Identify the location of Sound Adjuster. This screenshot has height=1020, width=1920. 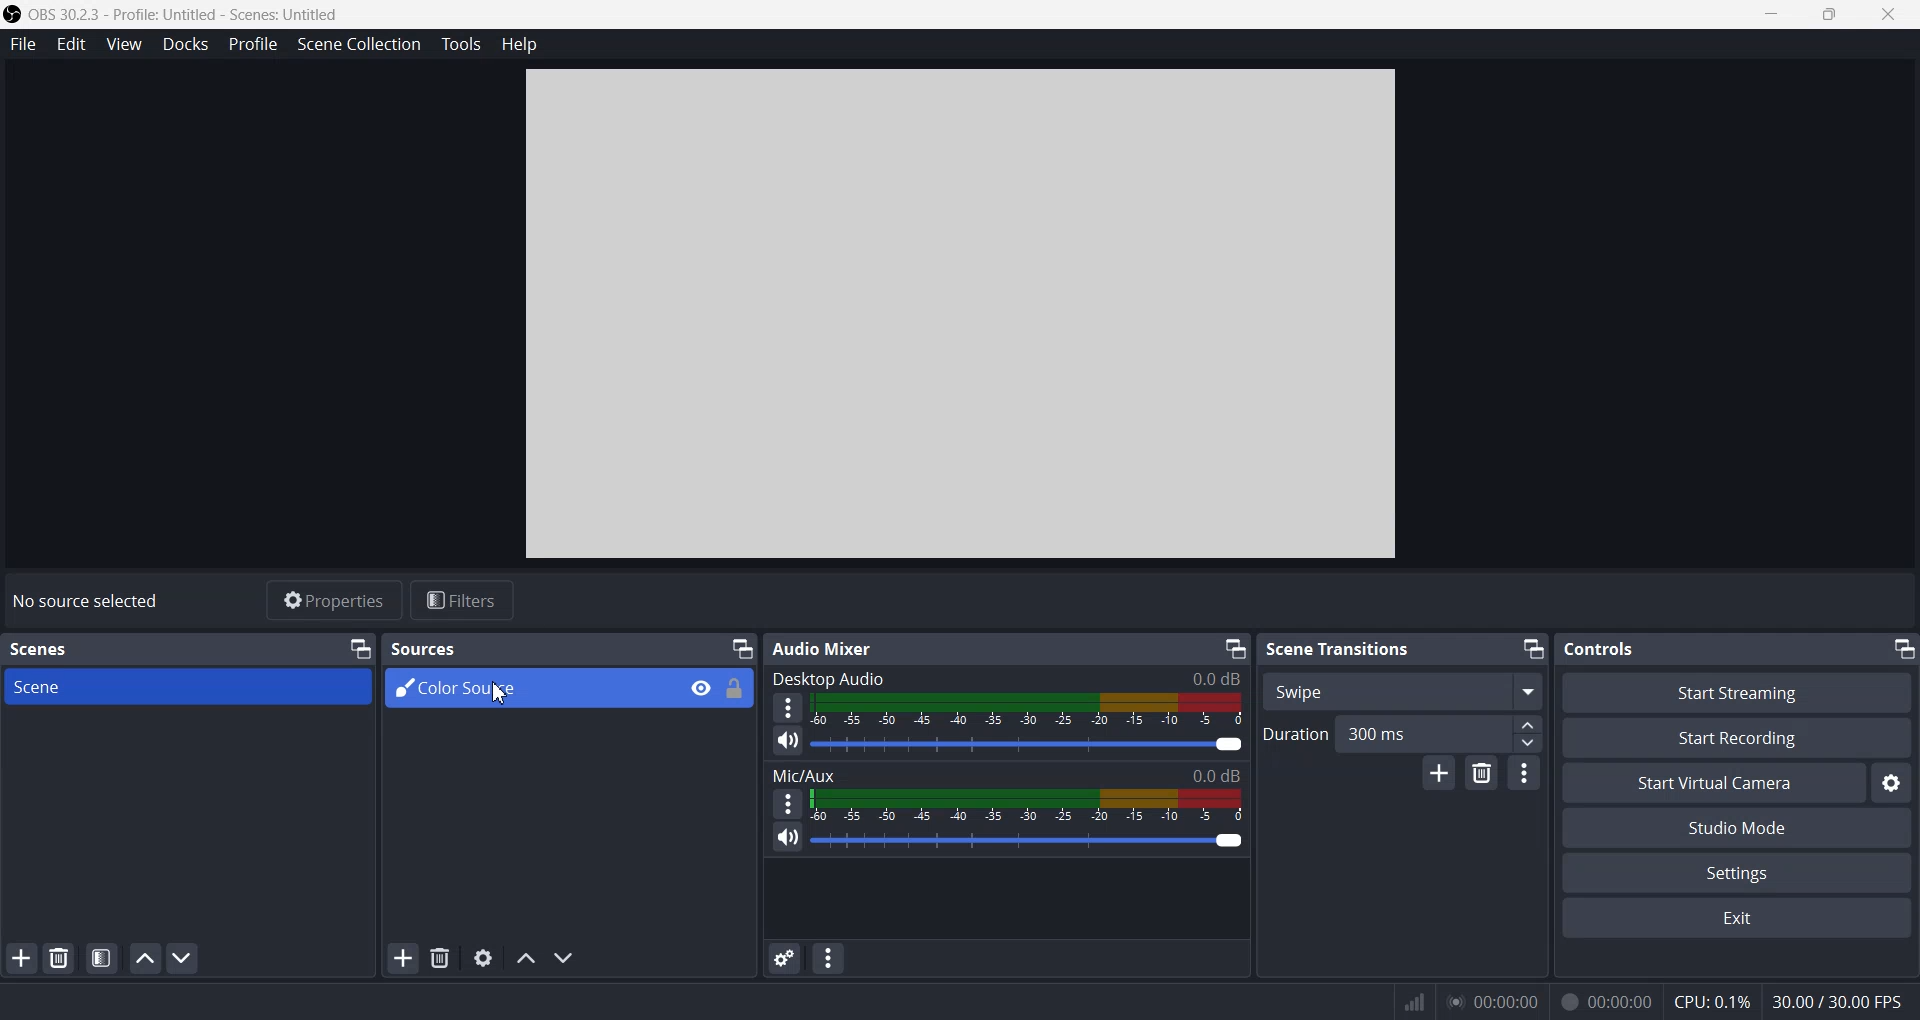
(1030, 744).